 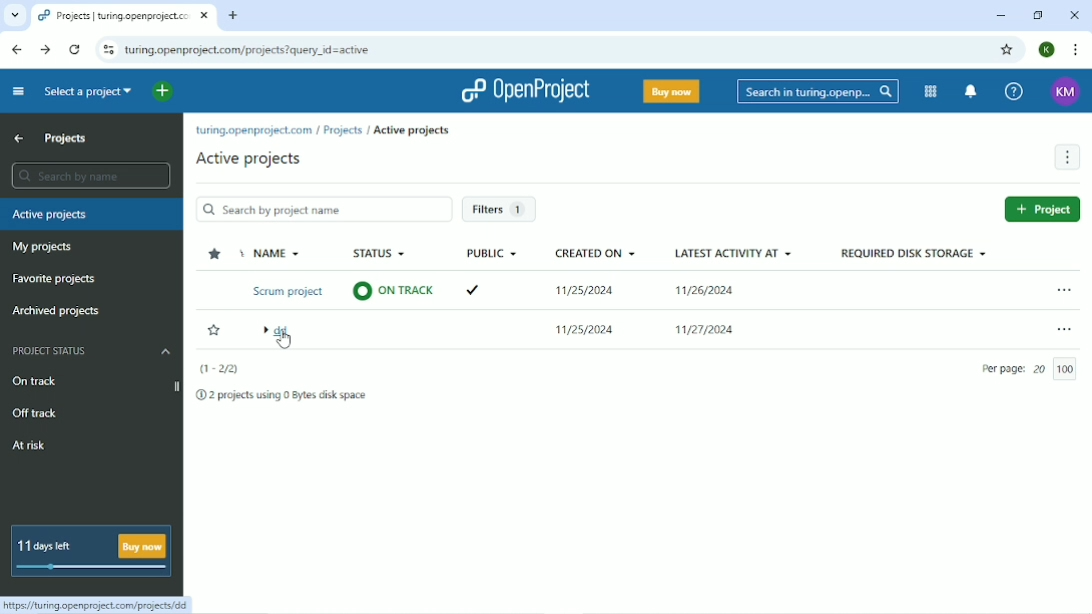 What do you see at coordinates (276, 252) in the screenshot?
I see `Name` at bounding box center [276, 252].